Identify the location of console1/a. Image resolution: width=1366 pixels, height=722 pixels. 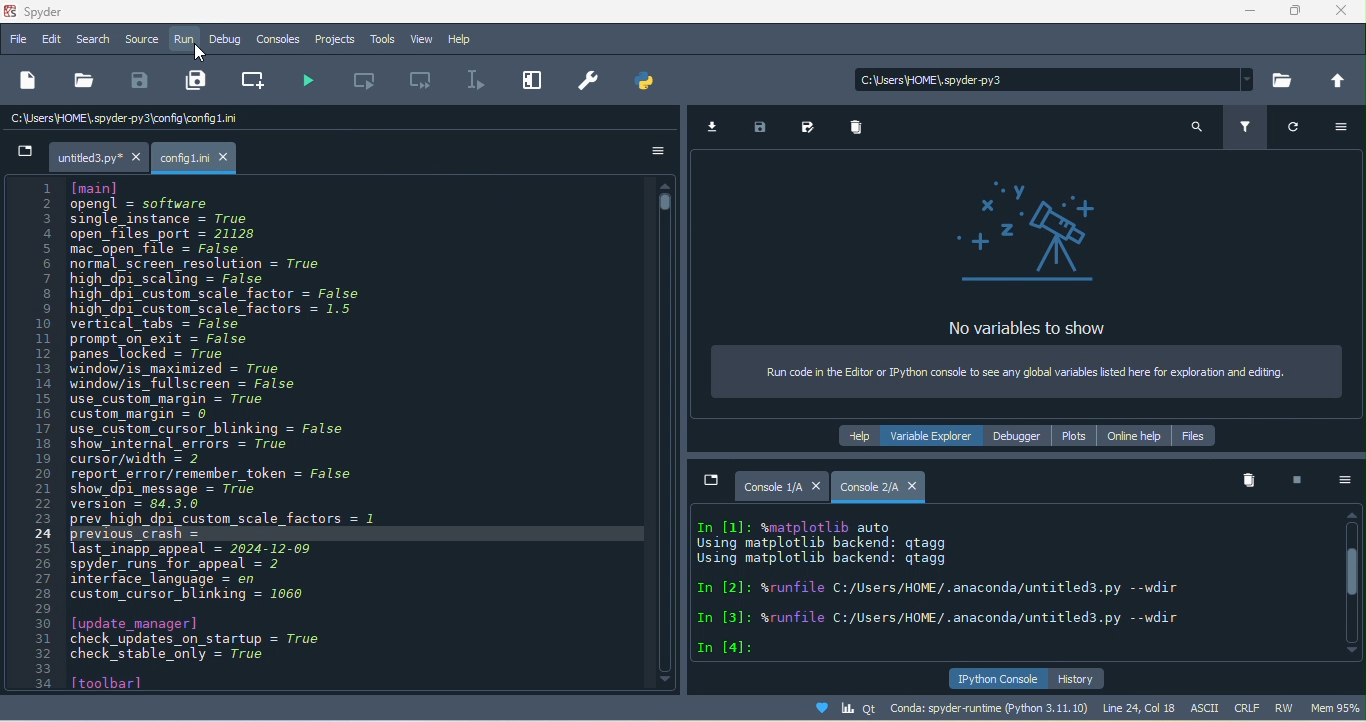
(759, 488).